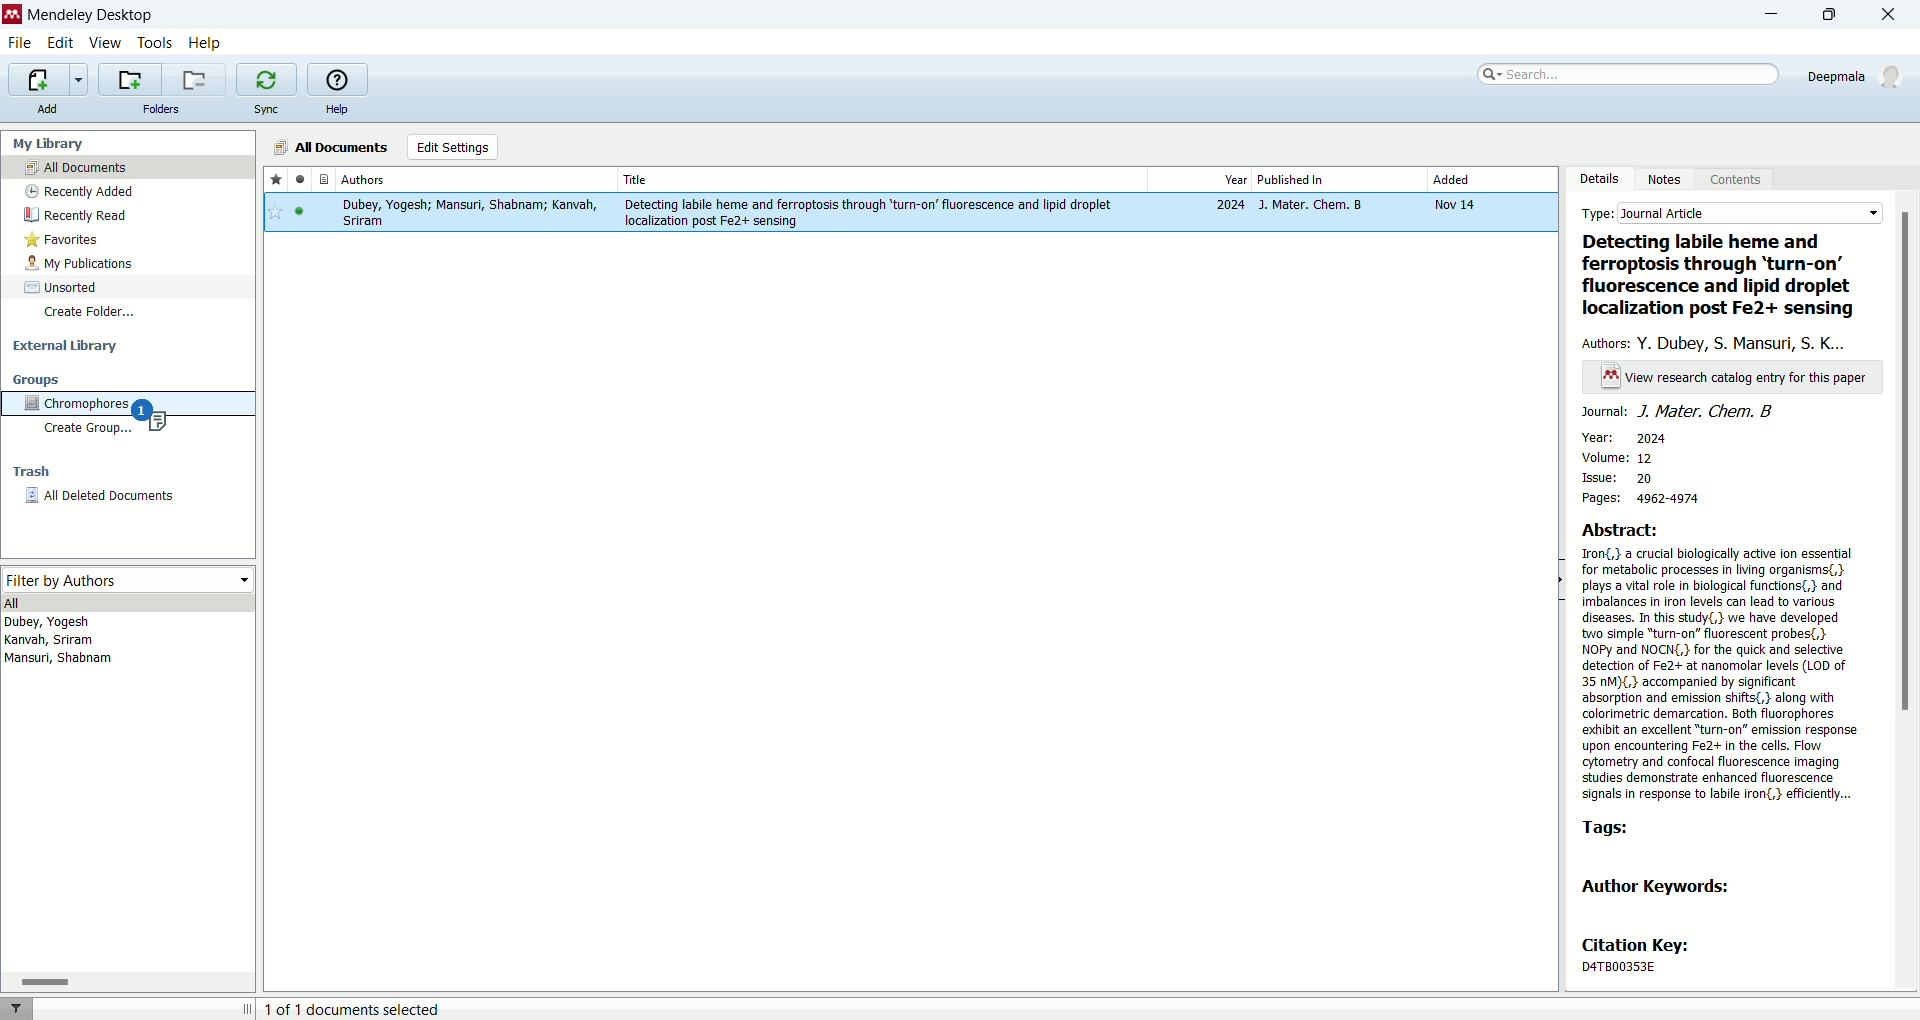 This screenshot has height=1020, width=1920. I want to click on issue: 20, so click(1623, 479).